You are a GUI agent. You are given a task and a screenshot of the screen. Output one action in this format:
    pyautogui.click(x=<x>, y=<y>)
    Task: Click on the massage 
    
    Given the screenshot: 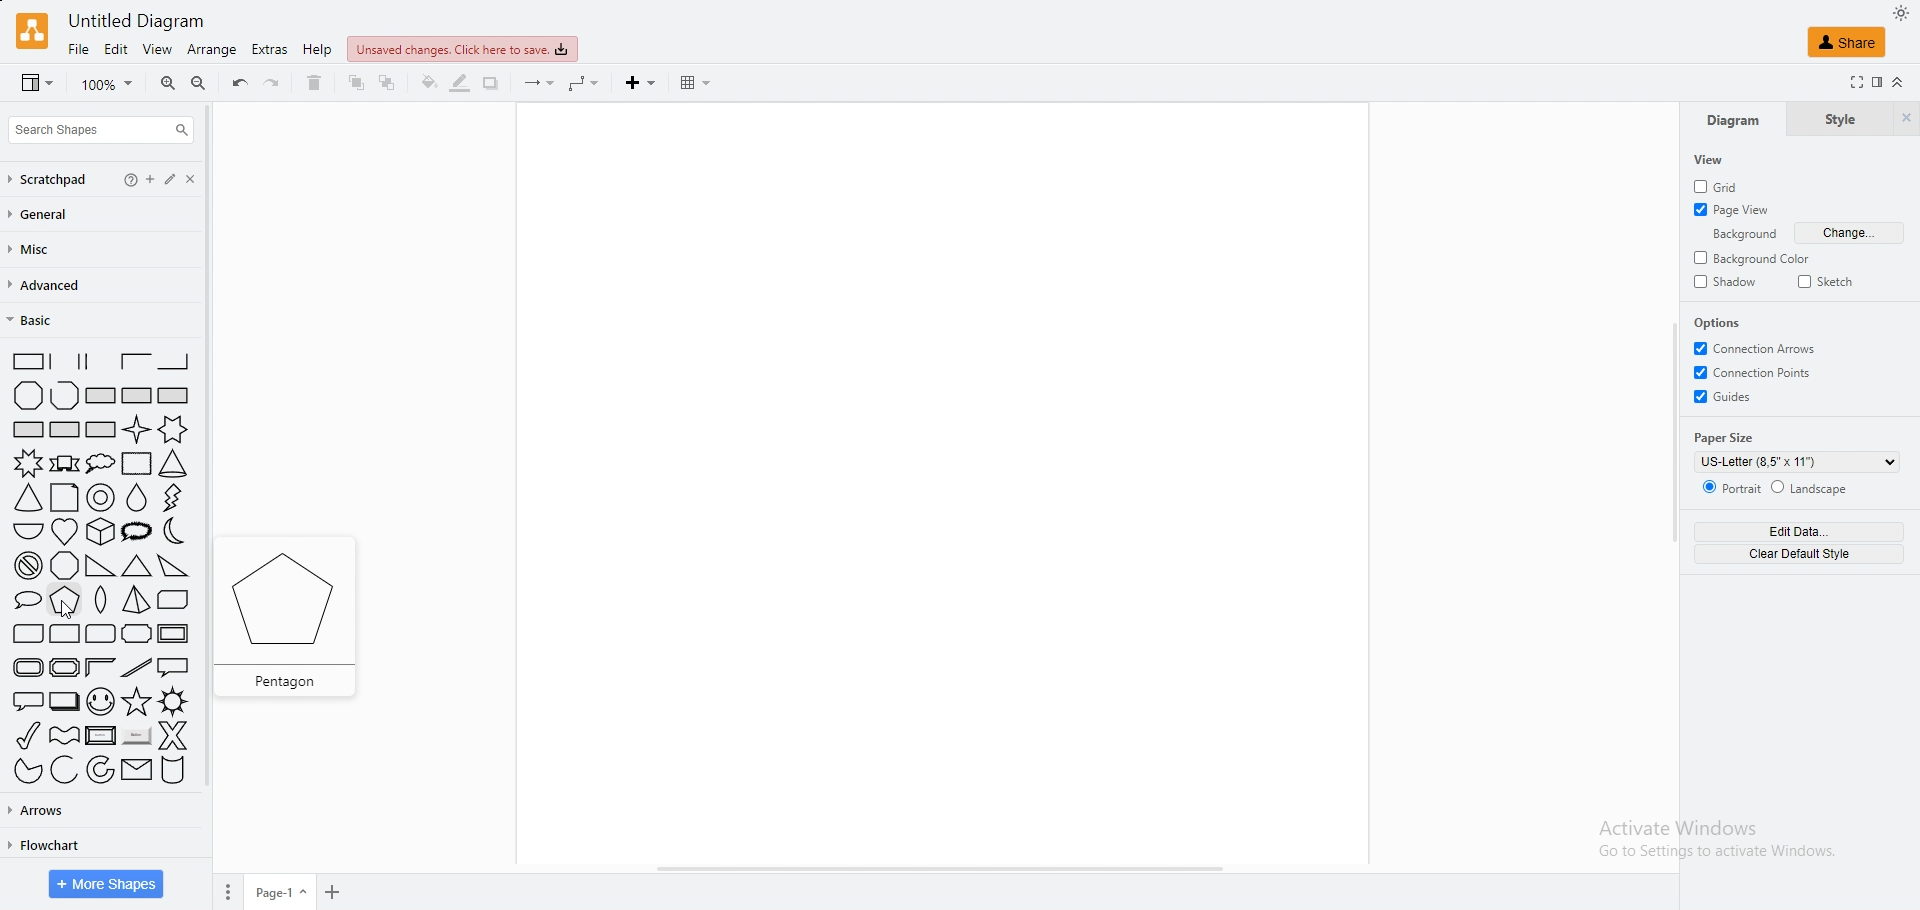 What is the action you would take?
    pyautogui.click(x=136, y=770)
    